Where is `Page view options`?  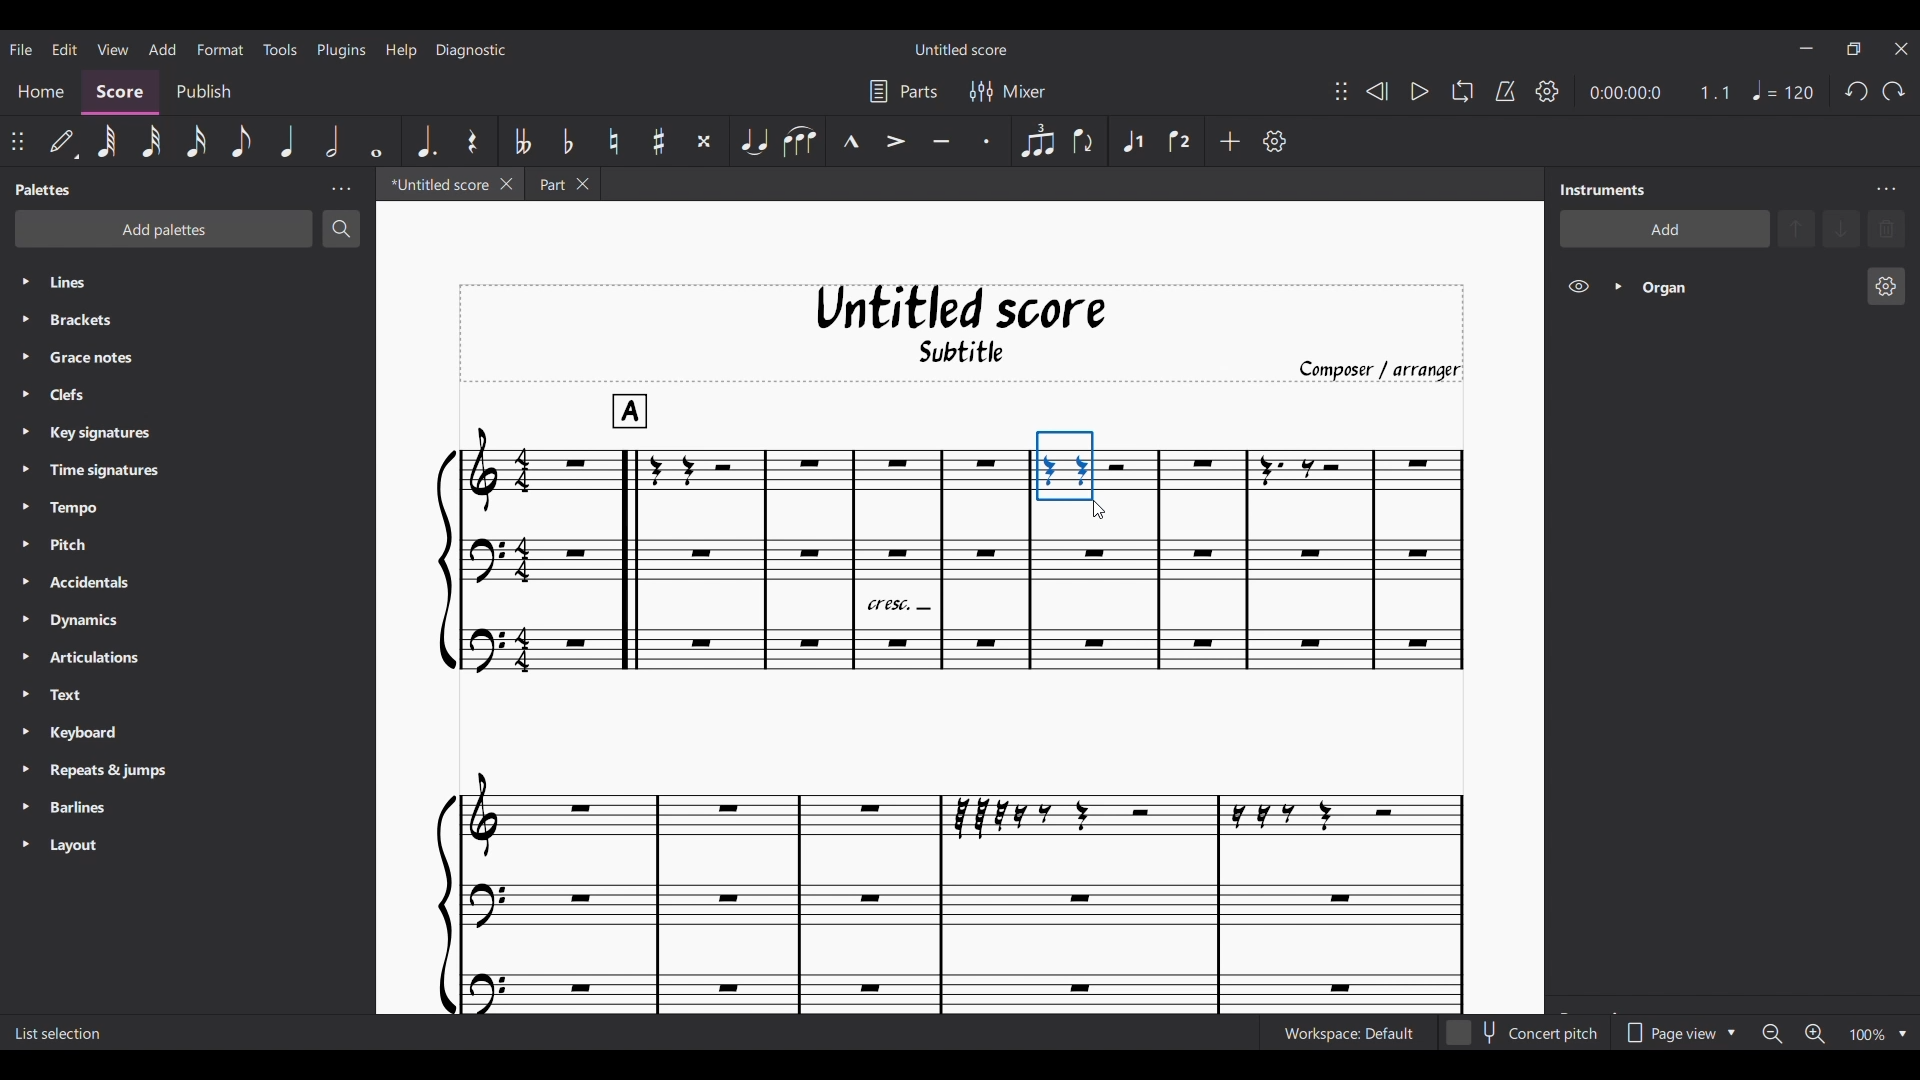 Page view options is located at coordinates (1677, 1033).